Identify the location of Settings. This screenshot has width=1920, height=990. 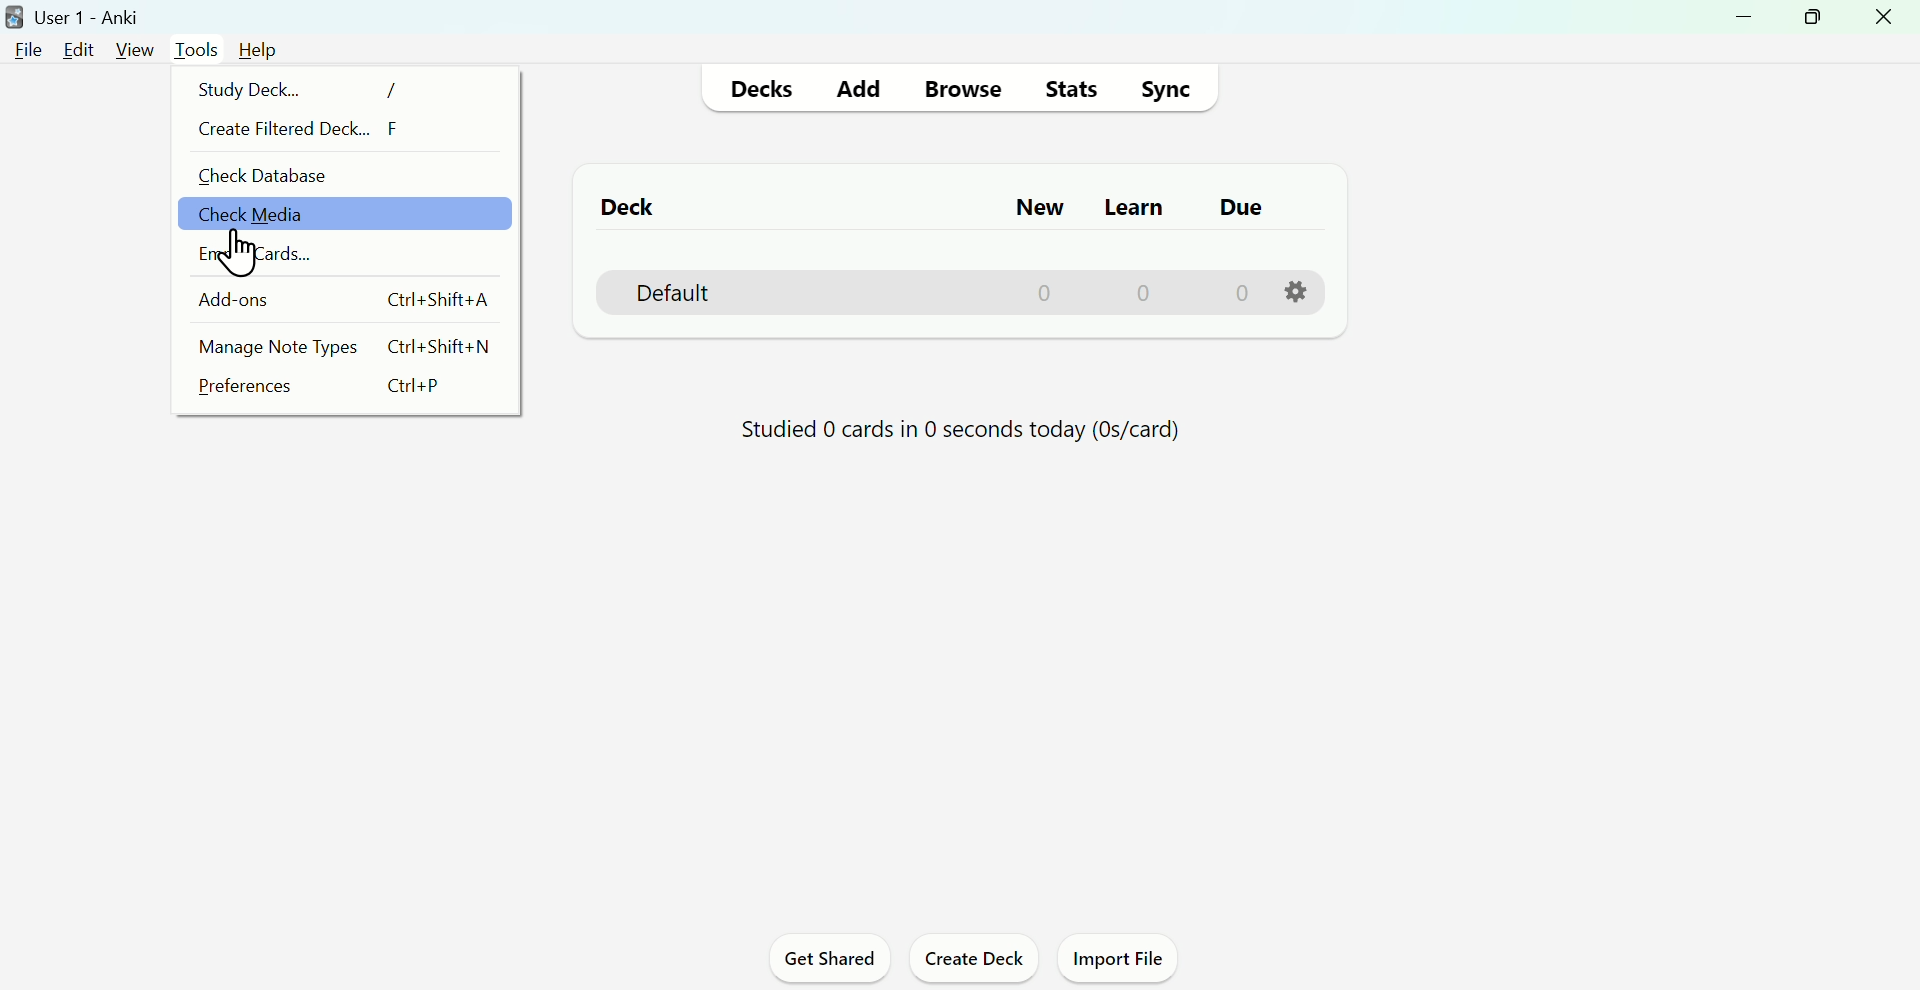
(1296, 293).